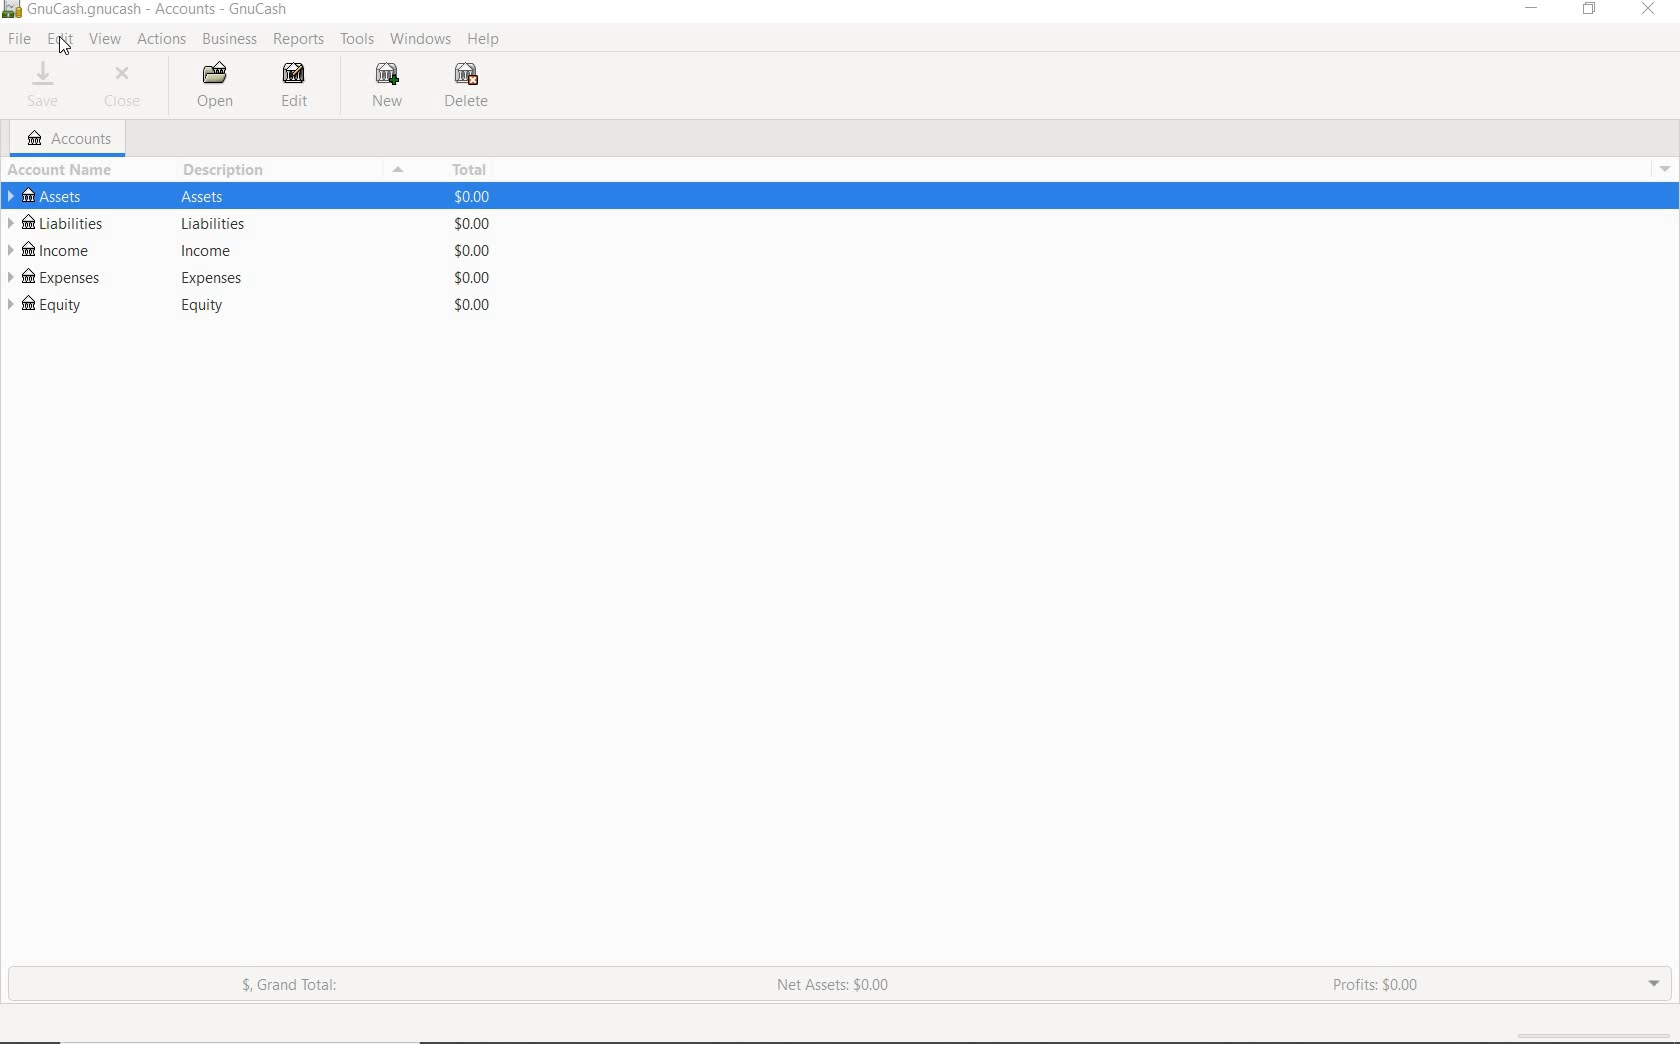  What do you see at coordinates (299, 40) in the screenshot?
I see `REPORTS` at bounding box center [299, 40].